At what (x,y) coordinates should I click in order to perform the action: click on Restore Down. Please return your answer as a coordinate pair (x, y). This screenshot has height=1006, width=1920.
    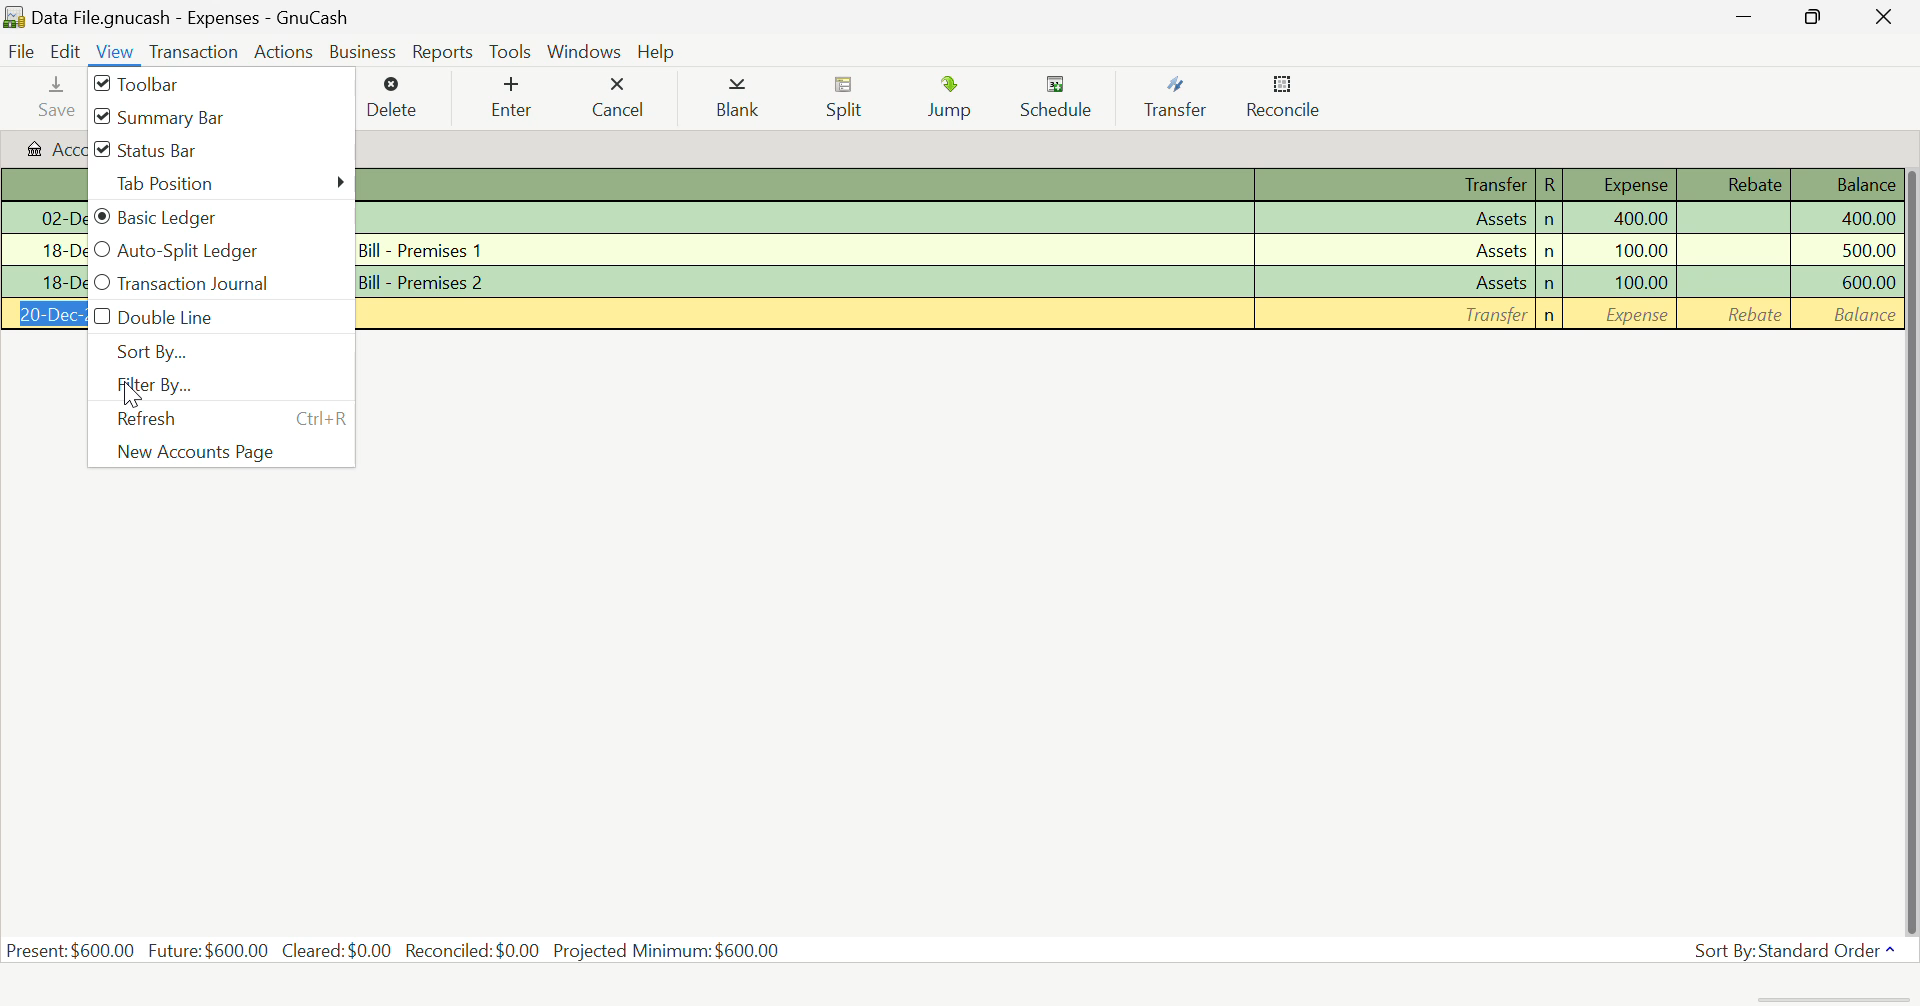
    Looking at the image, I should click on (1753, 17).